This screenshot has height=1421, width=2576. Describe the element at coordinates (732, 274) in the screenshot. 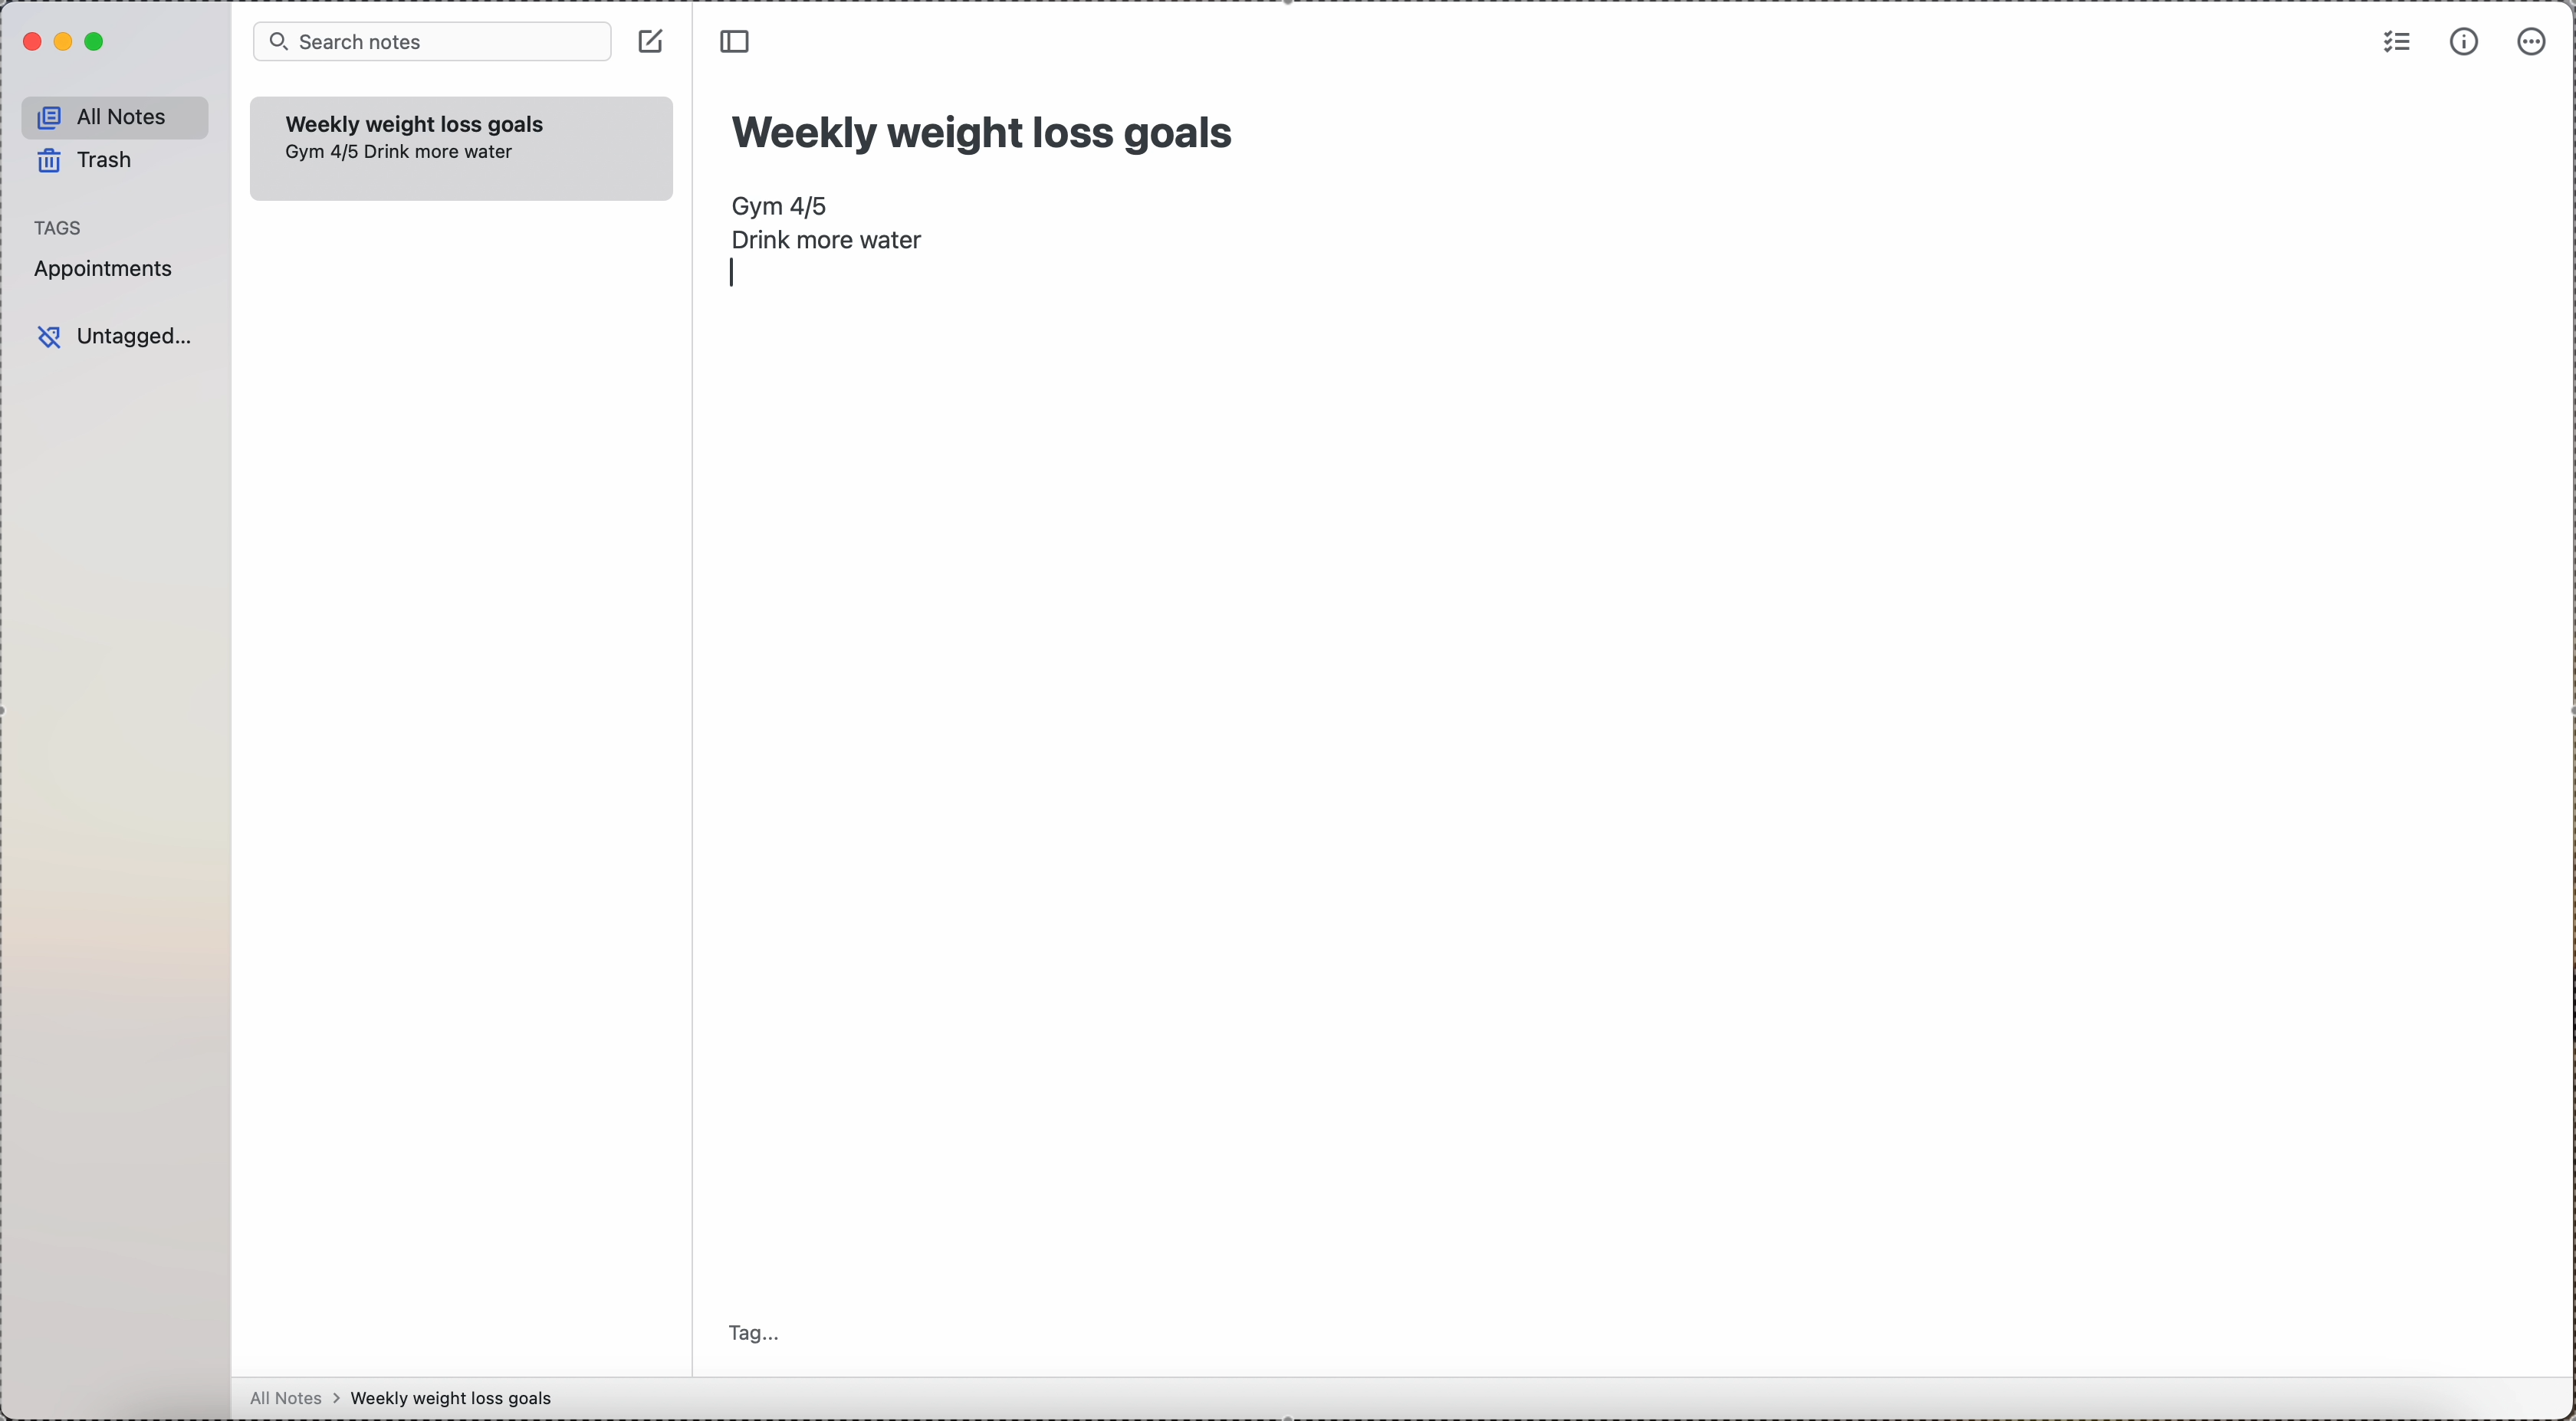

I see `enter` at that location.